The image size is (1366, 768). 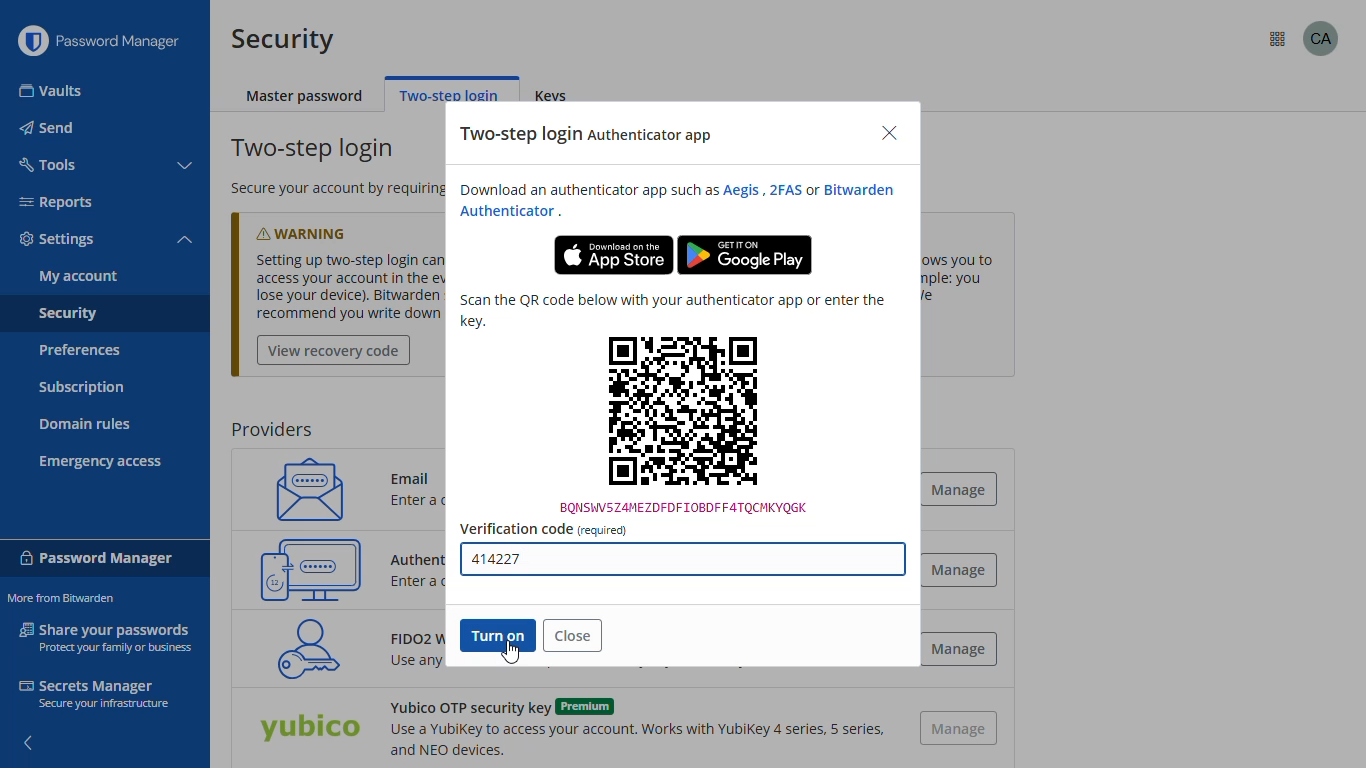 What do you see at coordinates (613, 255) in the screenshot?
I see `download on the app store` at bounding box center [613, 255].